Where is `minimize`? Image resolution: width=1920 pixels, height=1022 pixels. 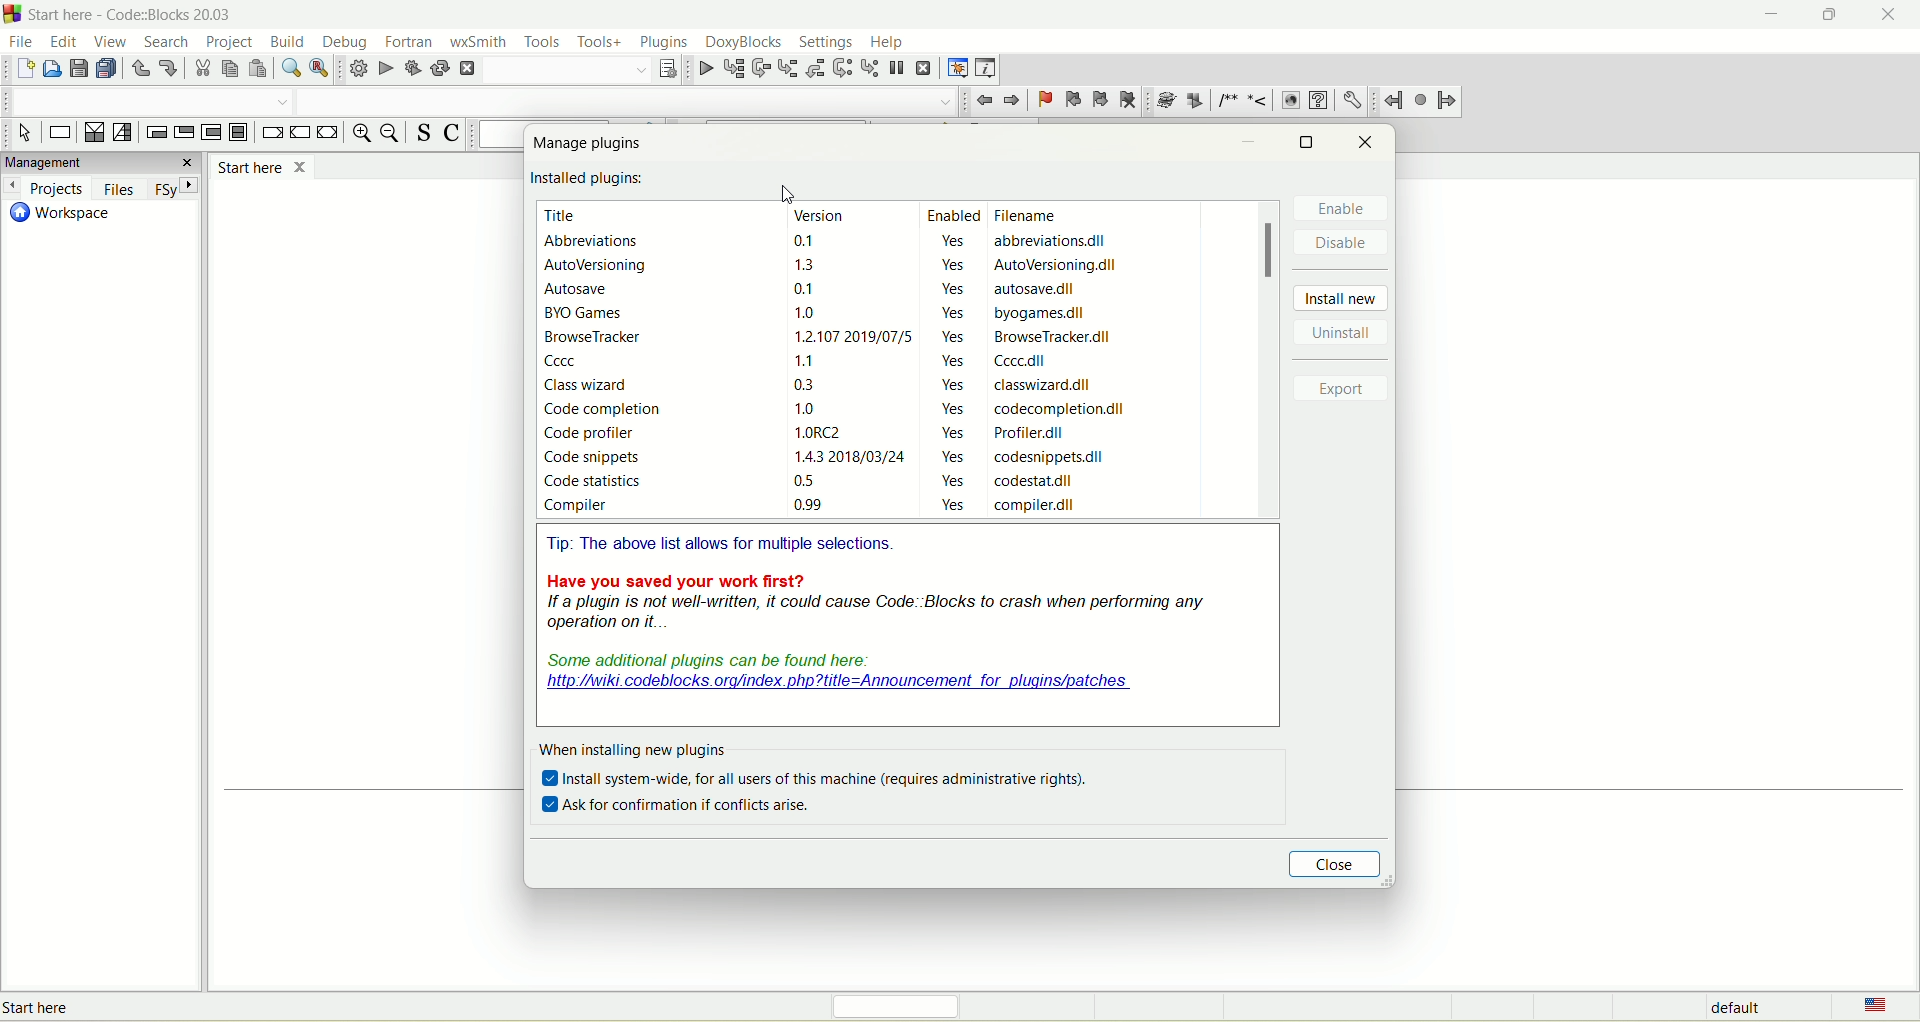 minimize is located at coordinates (1248, 144).